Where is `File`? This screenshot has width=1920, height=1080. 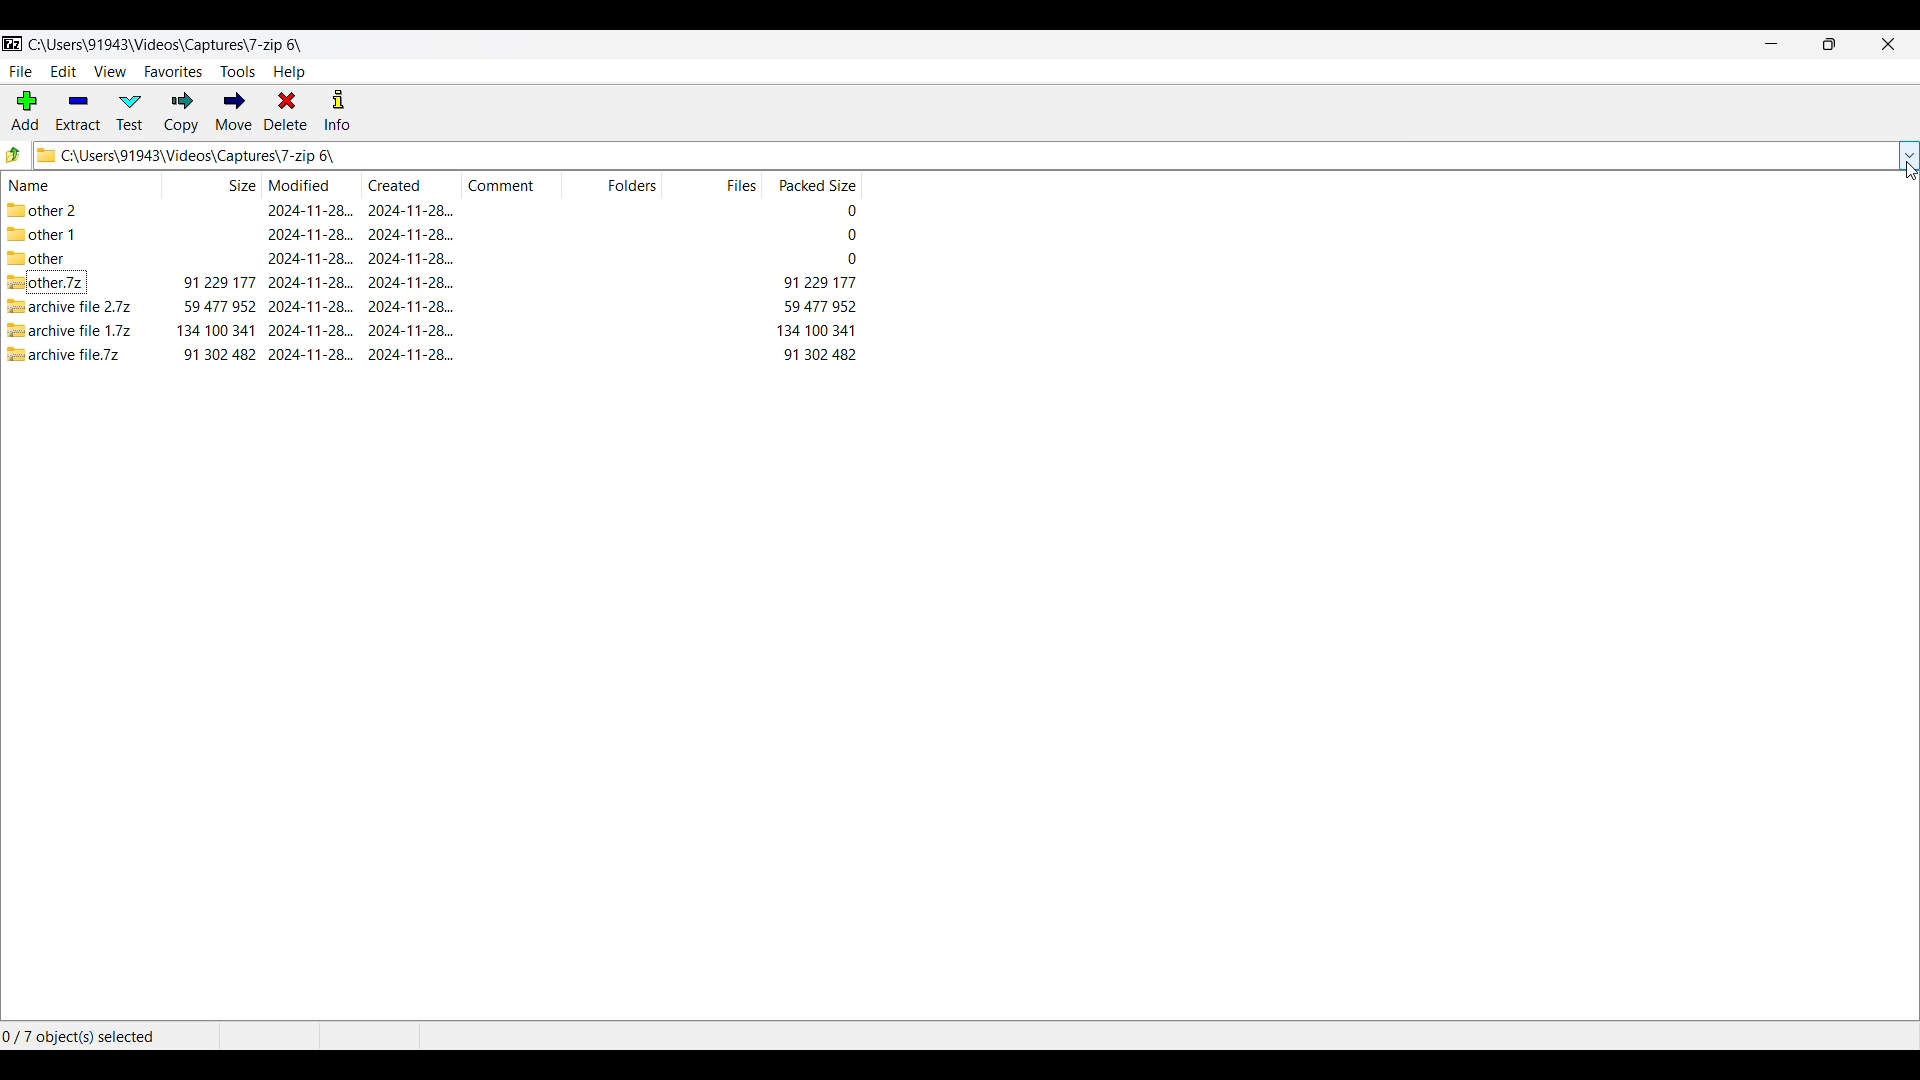 File is located at coordinates (21, 72).